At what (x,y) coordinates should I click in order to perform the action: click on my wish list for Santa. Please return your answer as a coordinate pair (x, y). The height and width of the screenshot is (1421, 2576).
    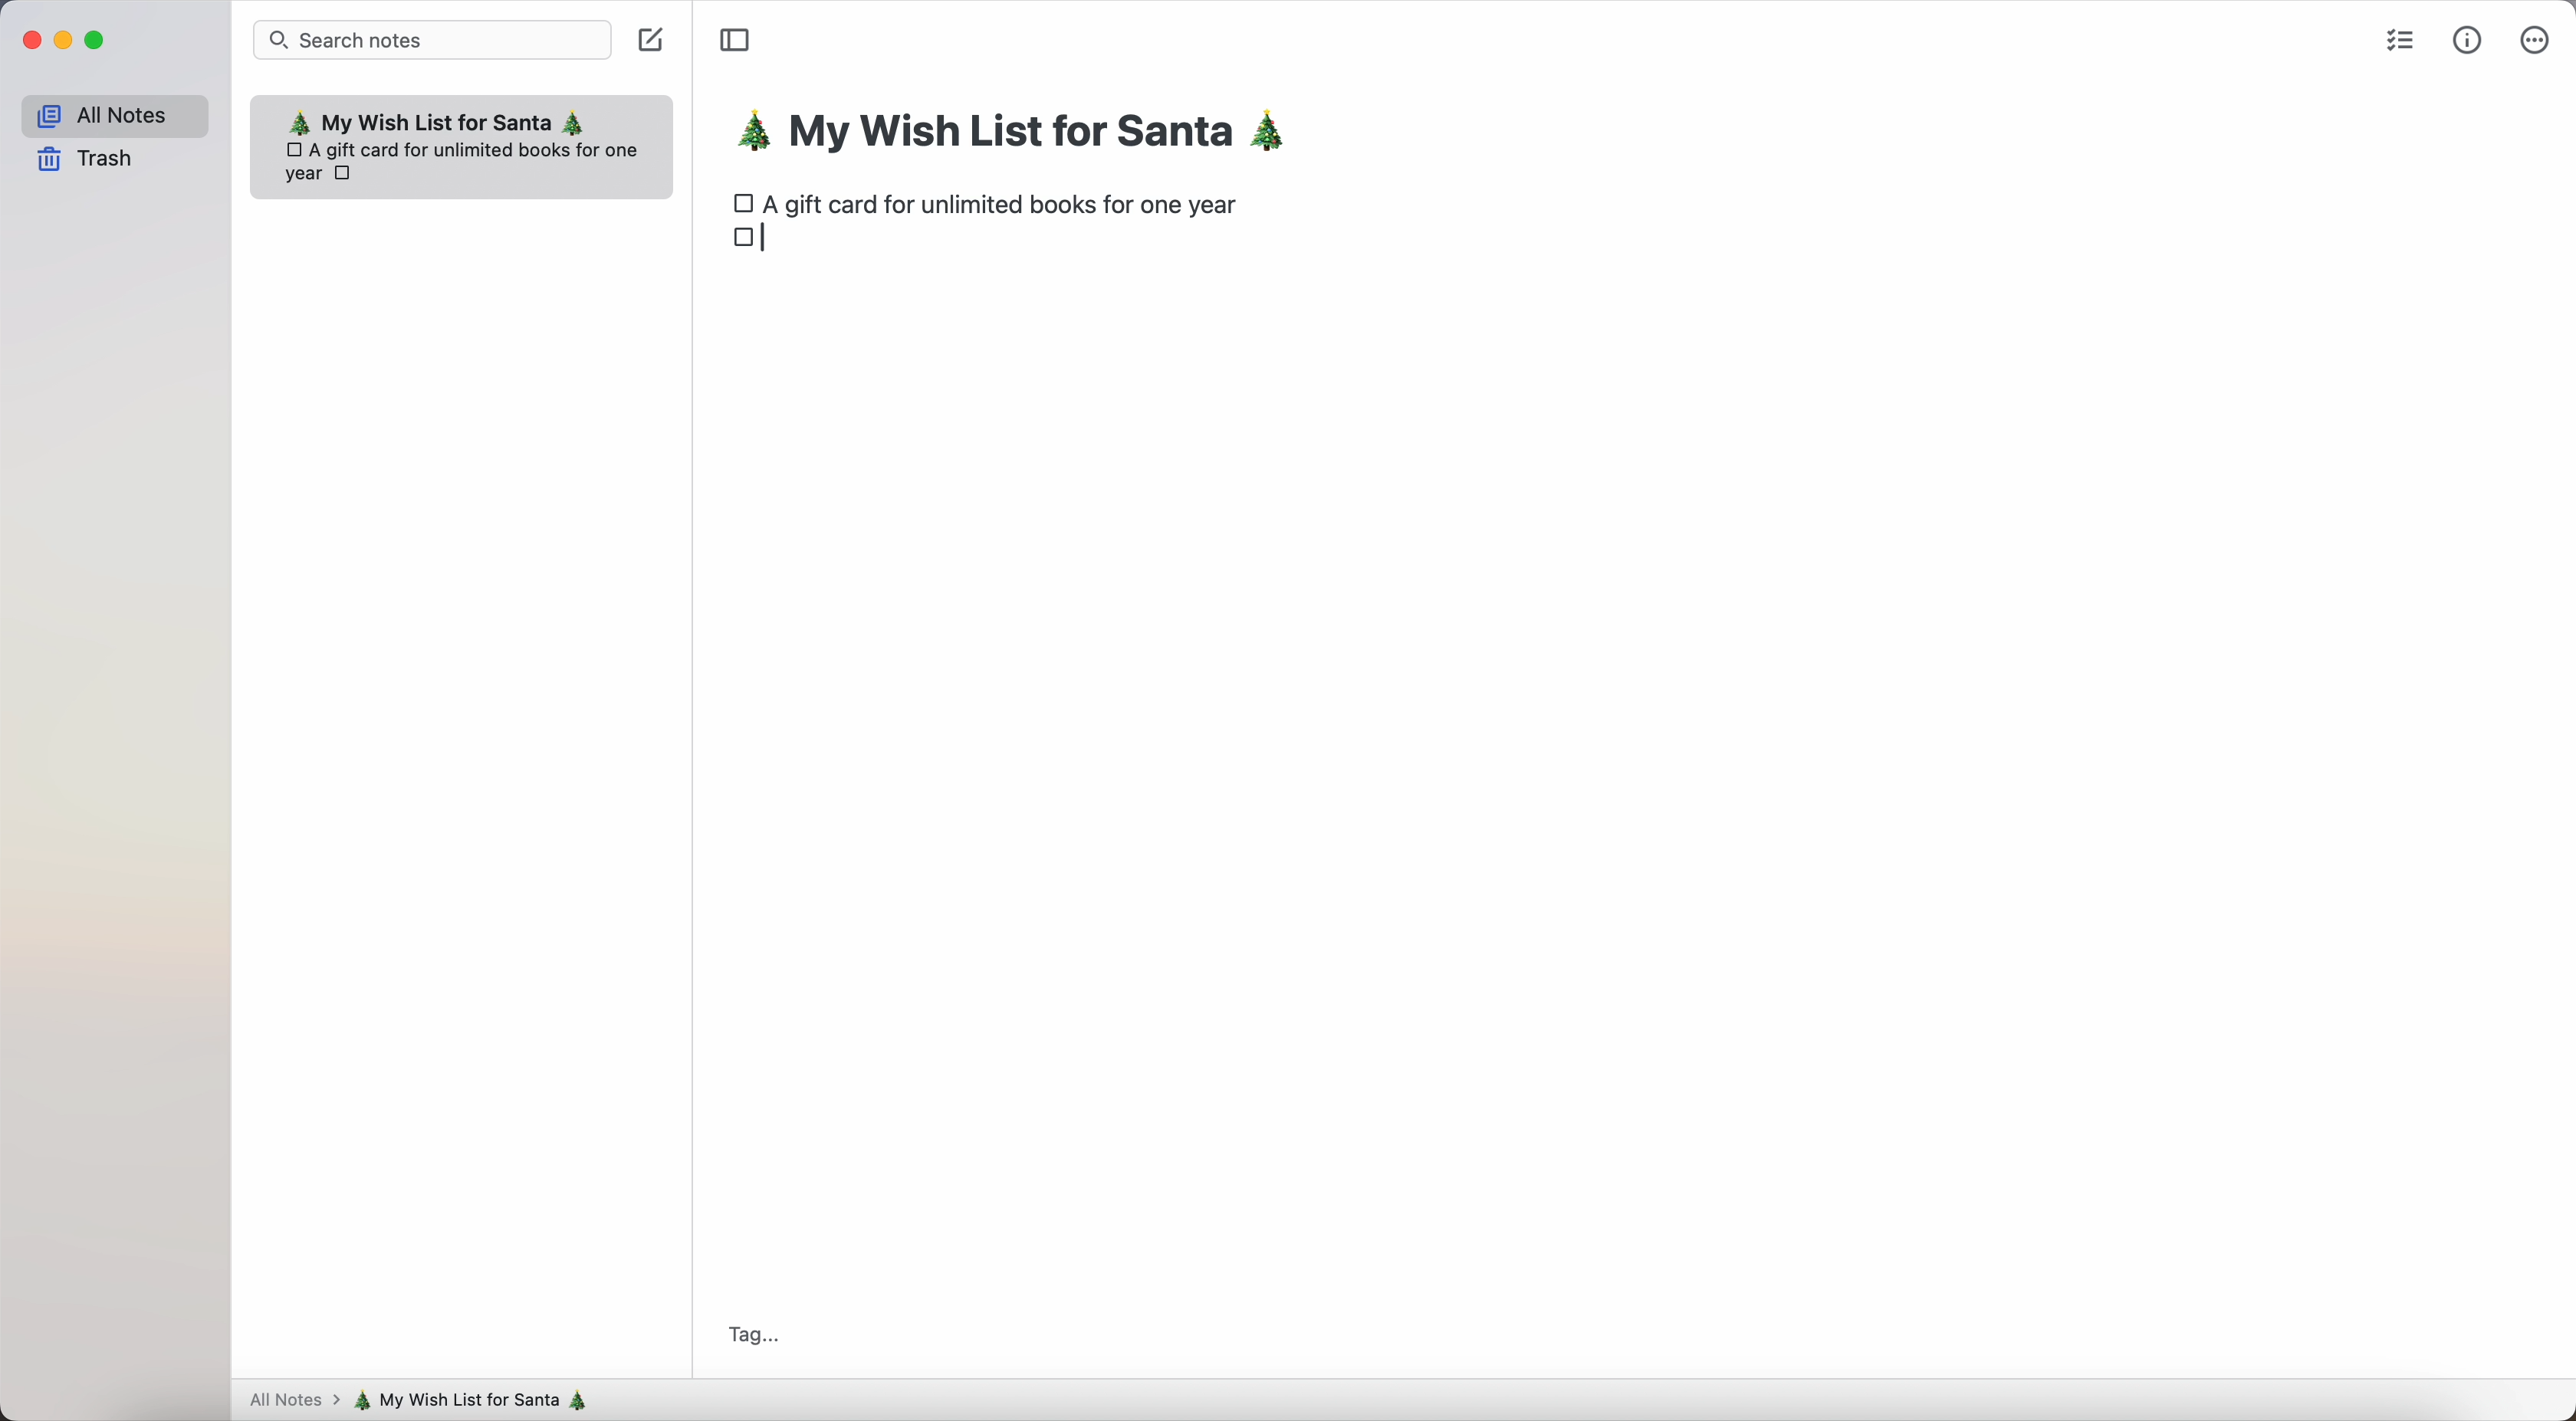
    Looking at the image, I should click on (1023, 135).